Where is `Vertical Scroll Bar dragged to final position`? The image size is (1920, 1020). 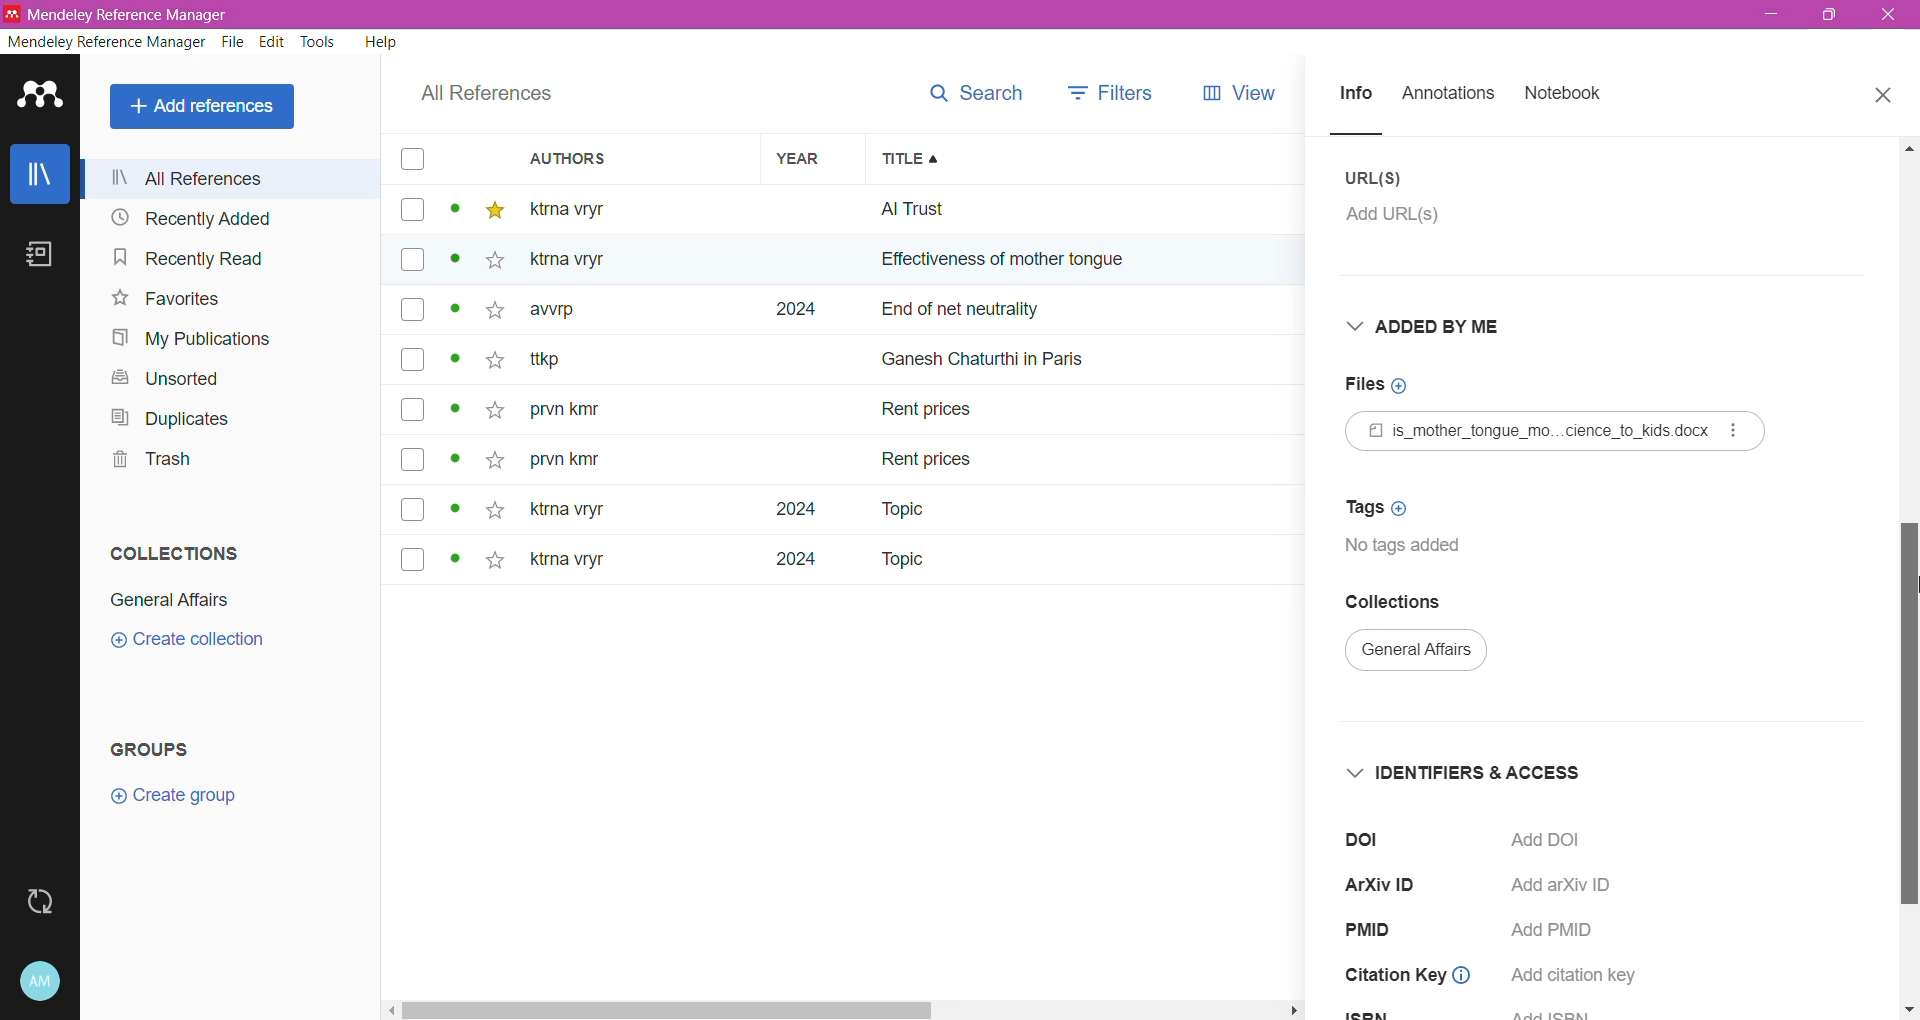 Vertical Scroll Bar dragged to final position is located at coordinates (1908, 579).